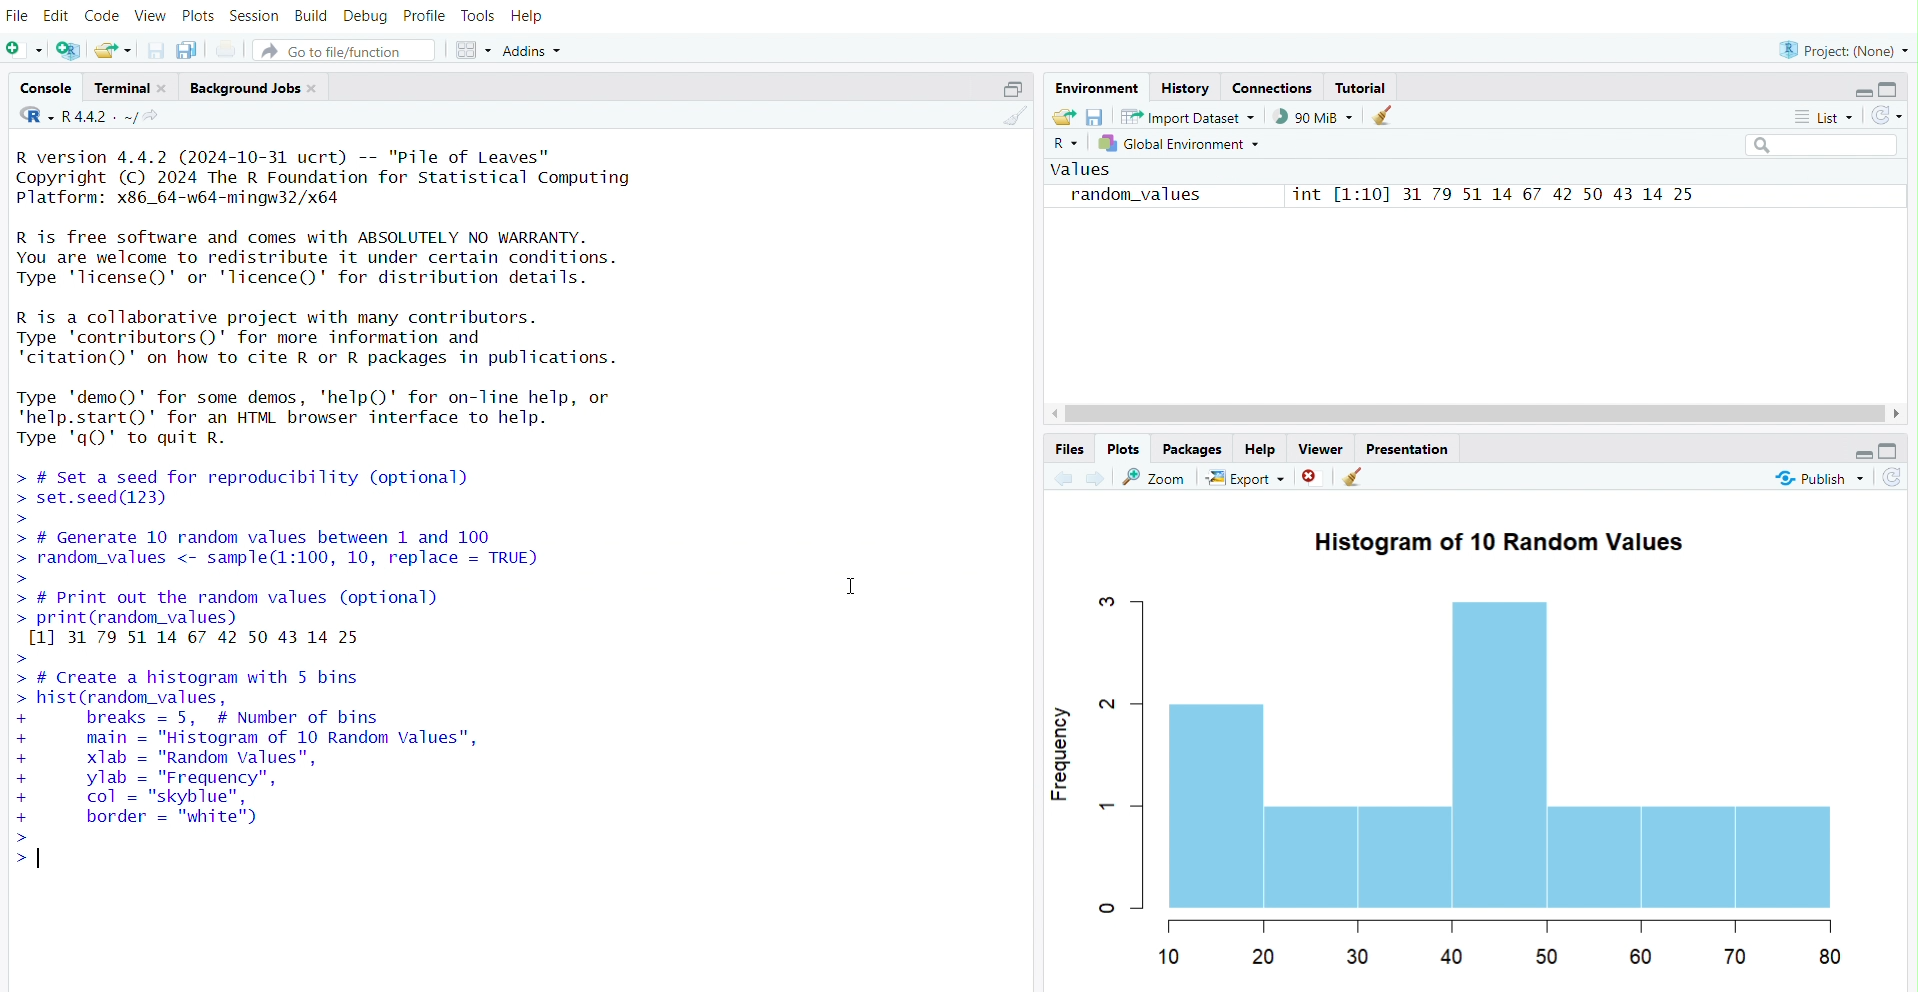 This screenshot has width=1918, height=992. What do you see at coordinates (1413, 447) in the screenshot?
I see `presentation` at bounding box center [1413, 447].